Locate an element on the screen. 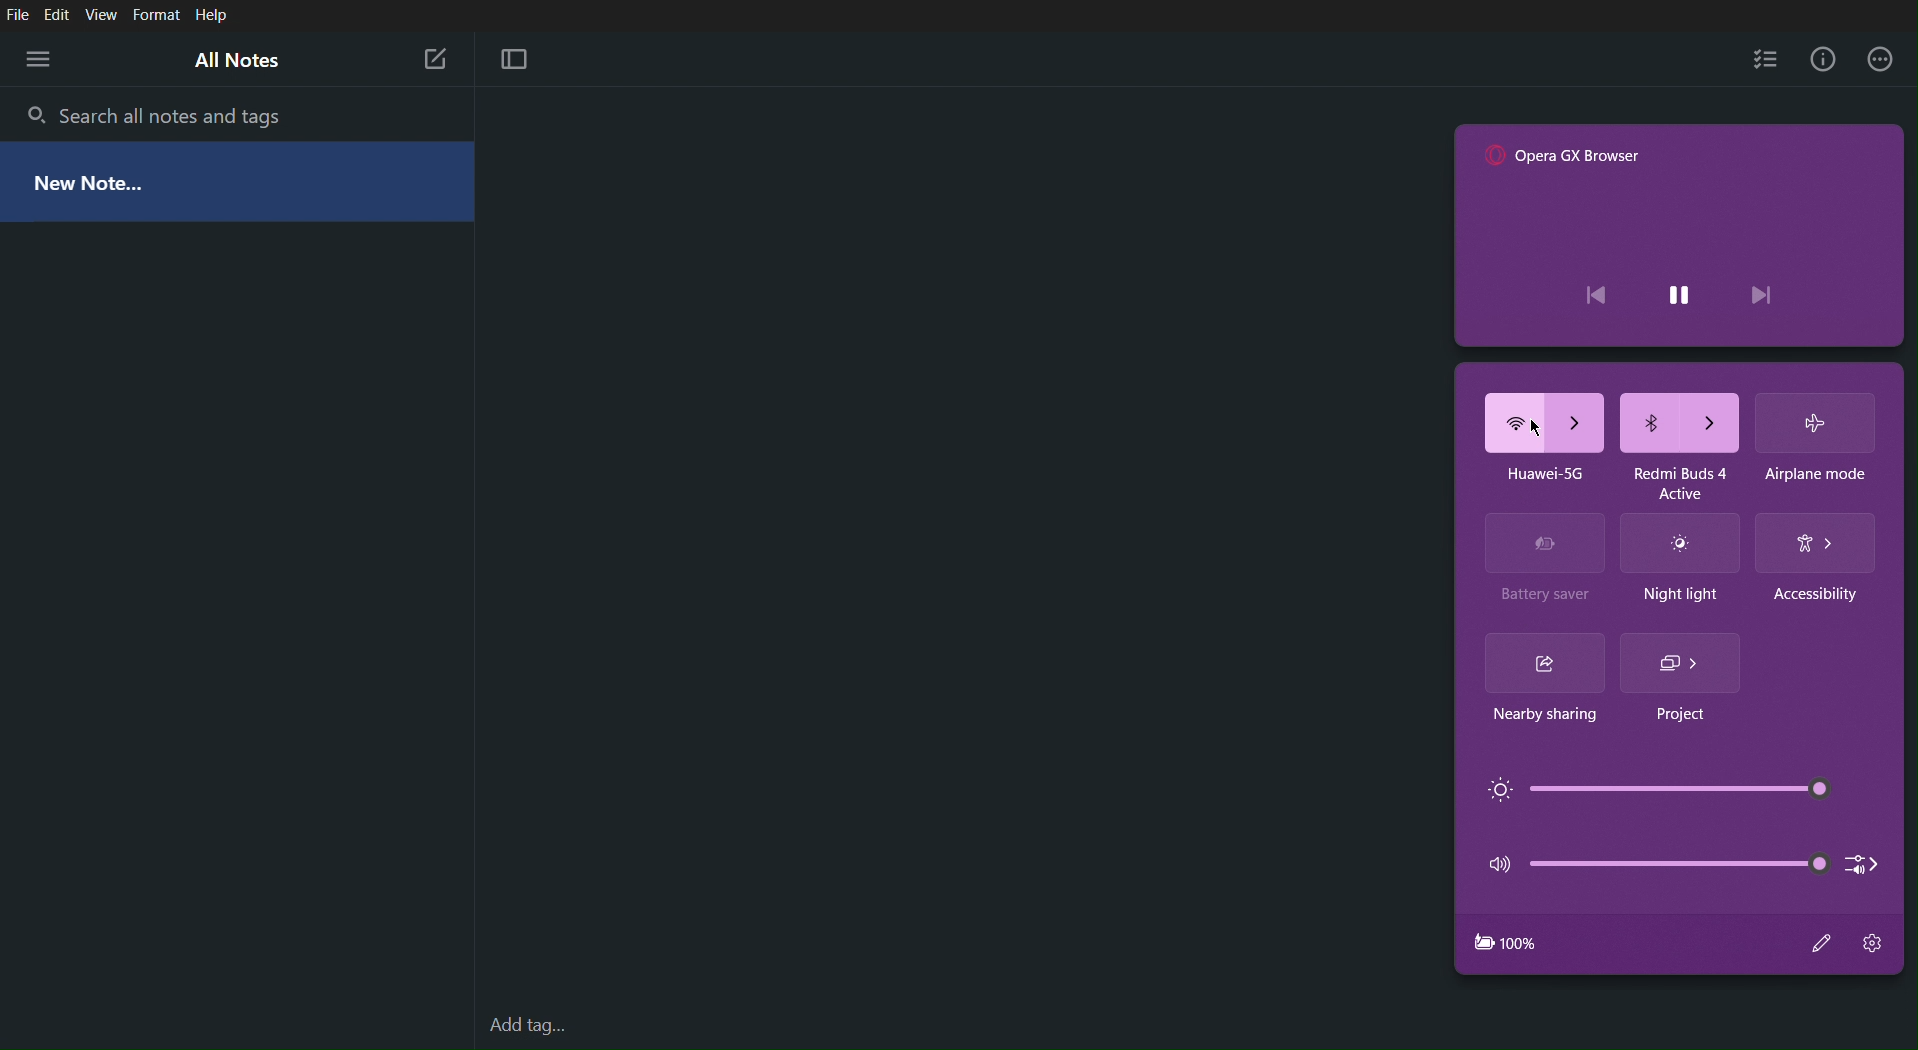 The width and height of the screenshot is (1918, 1050). Settings is located at coordinates (1876, 944).